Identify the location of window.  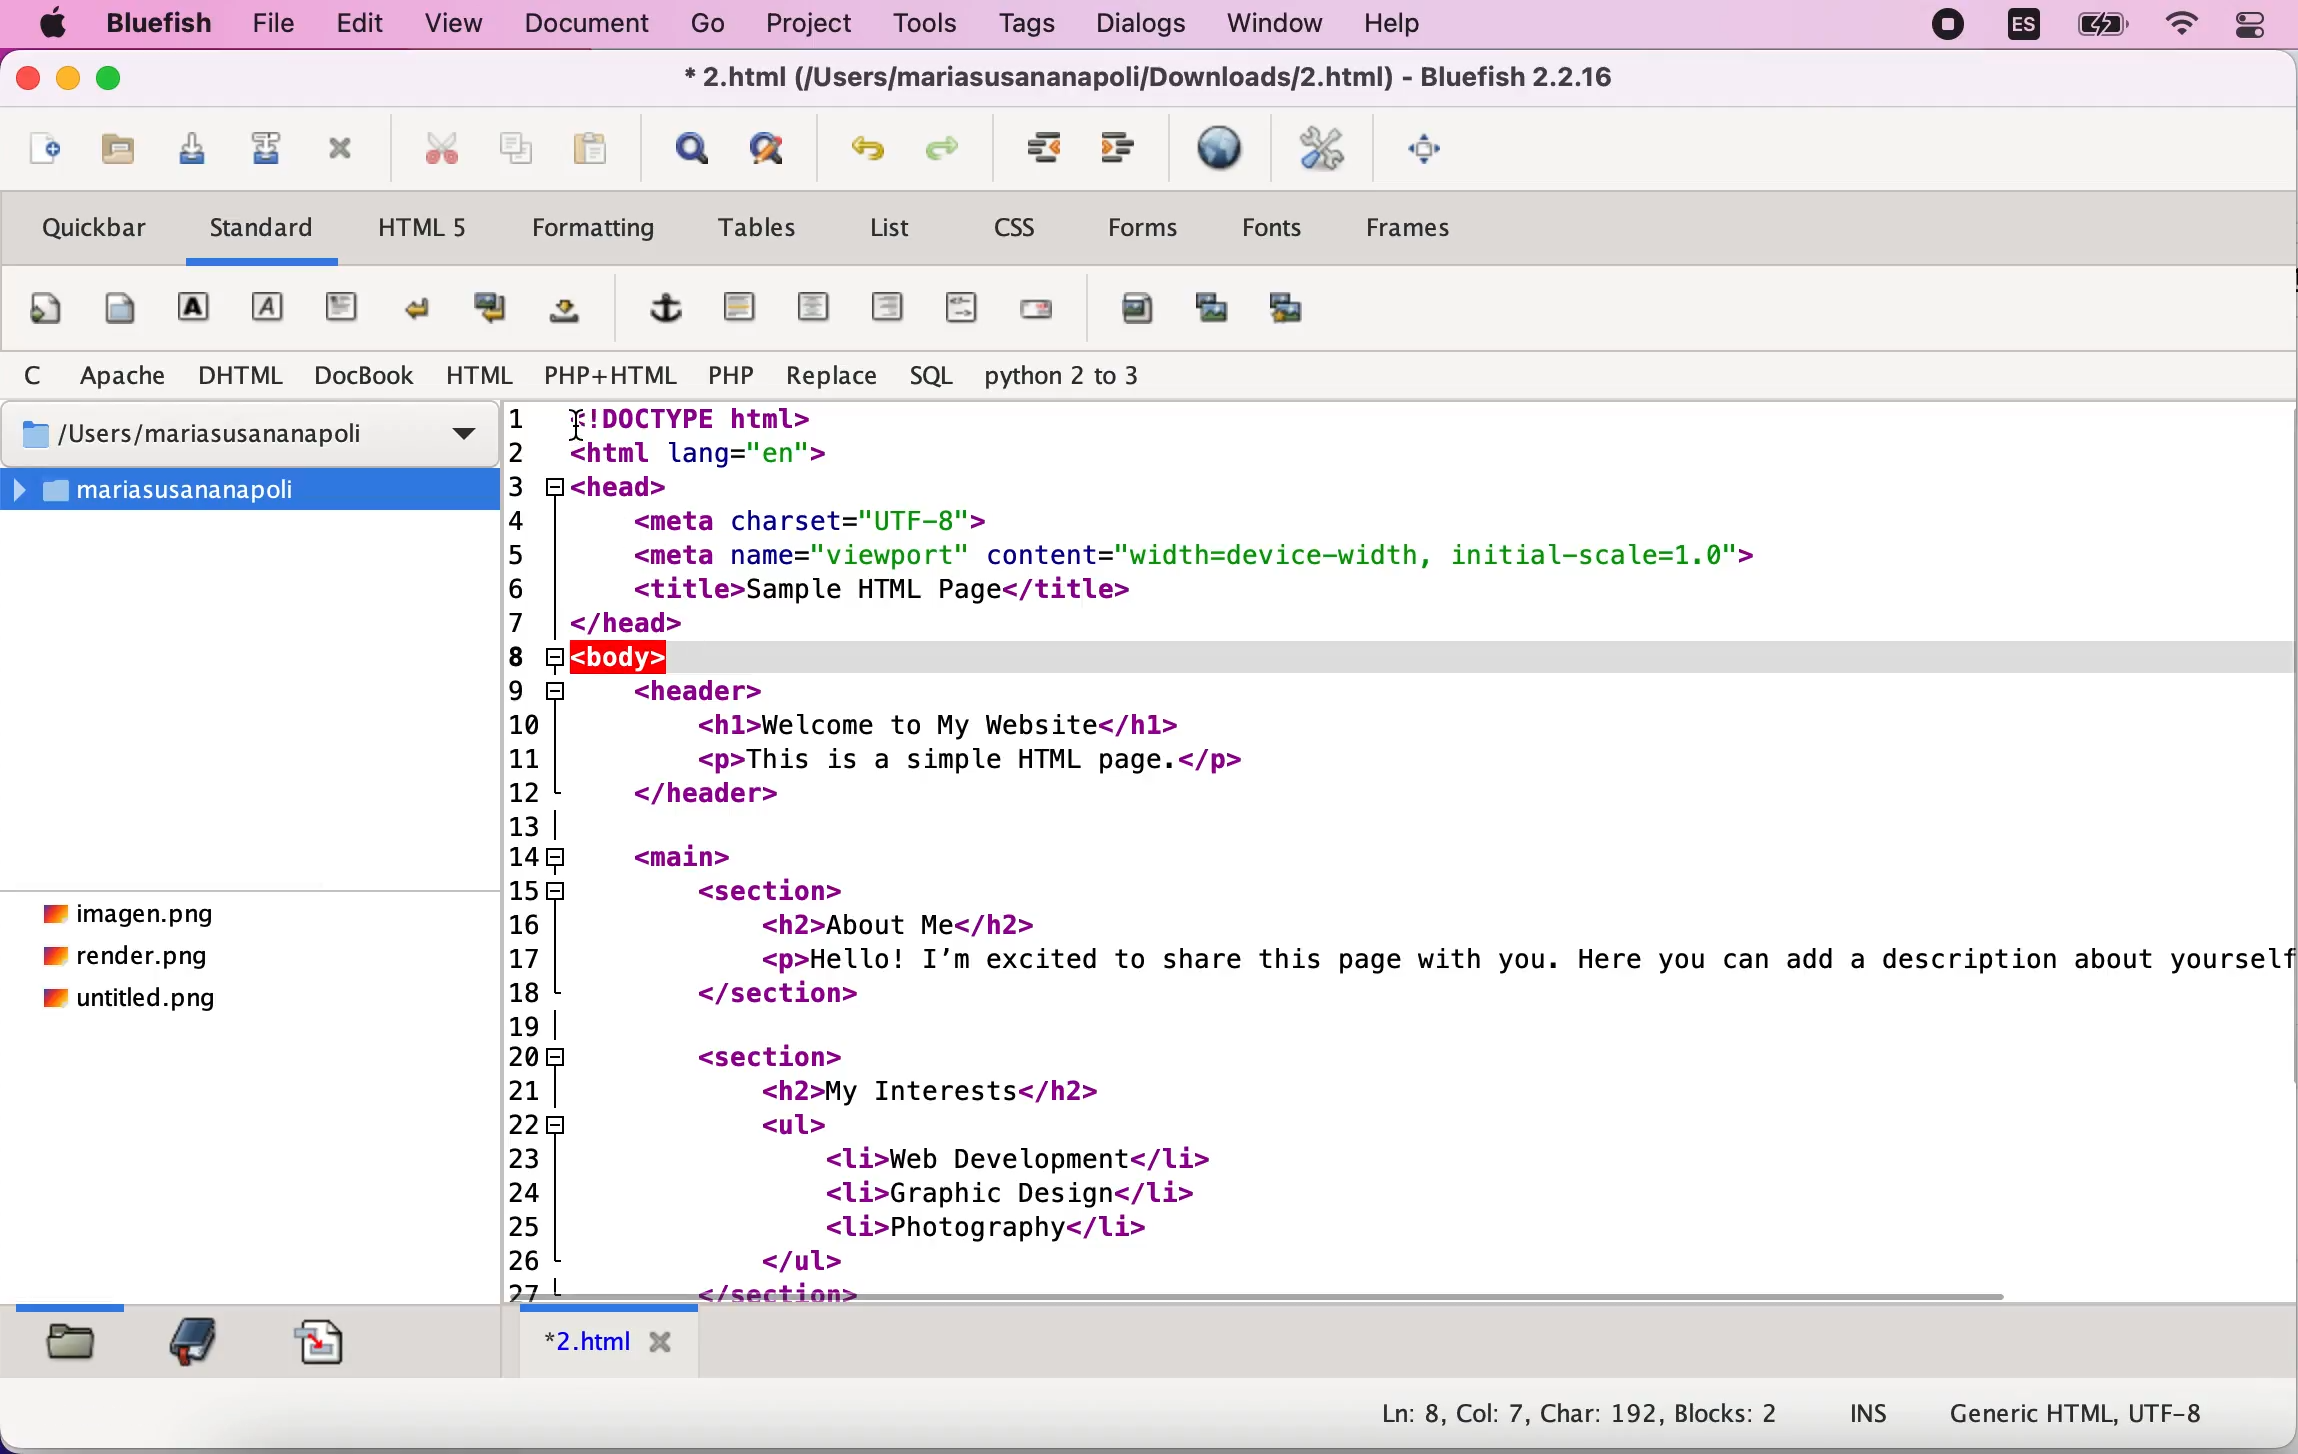
(1277, 27).